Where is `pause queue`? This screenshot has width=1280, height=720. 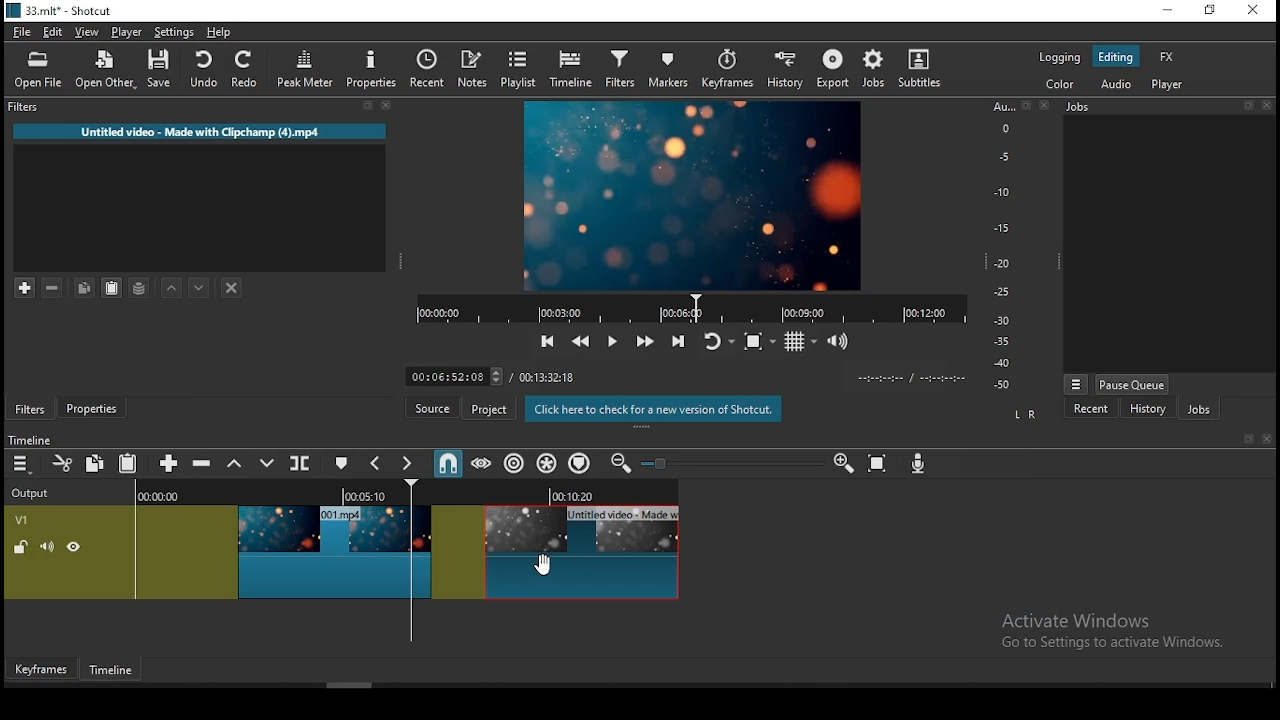
pause queue is located at coordinates (1132, 383).